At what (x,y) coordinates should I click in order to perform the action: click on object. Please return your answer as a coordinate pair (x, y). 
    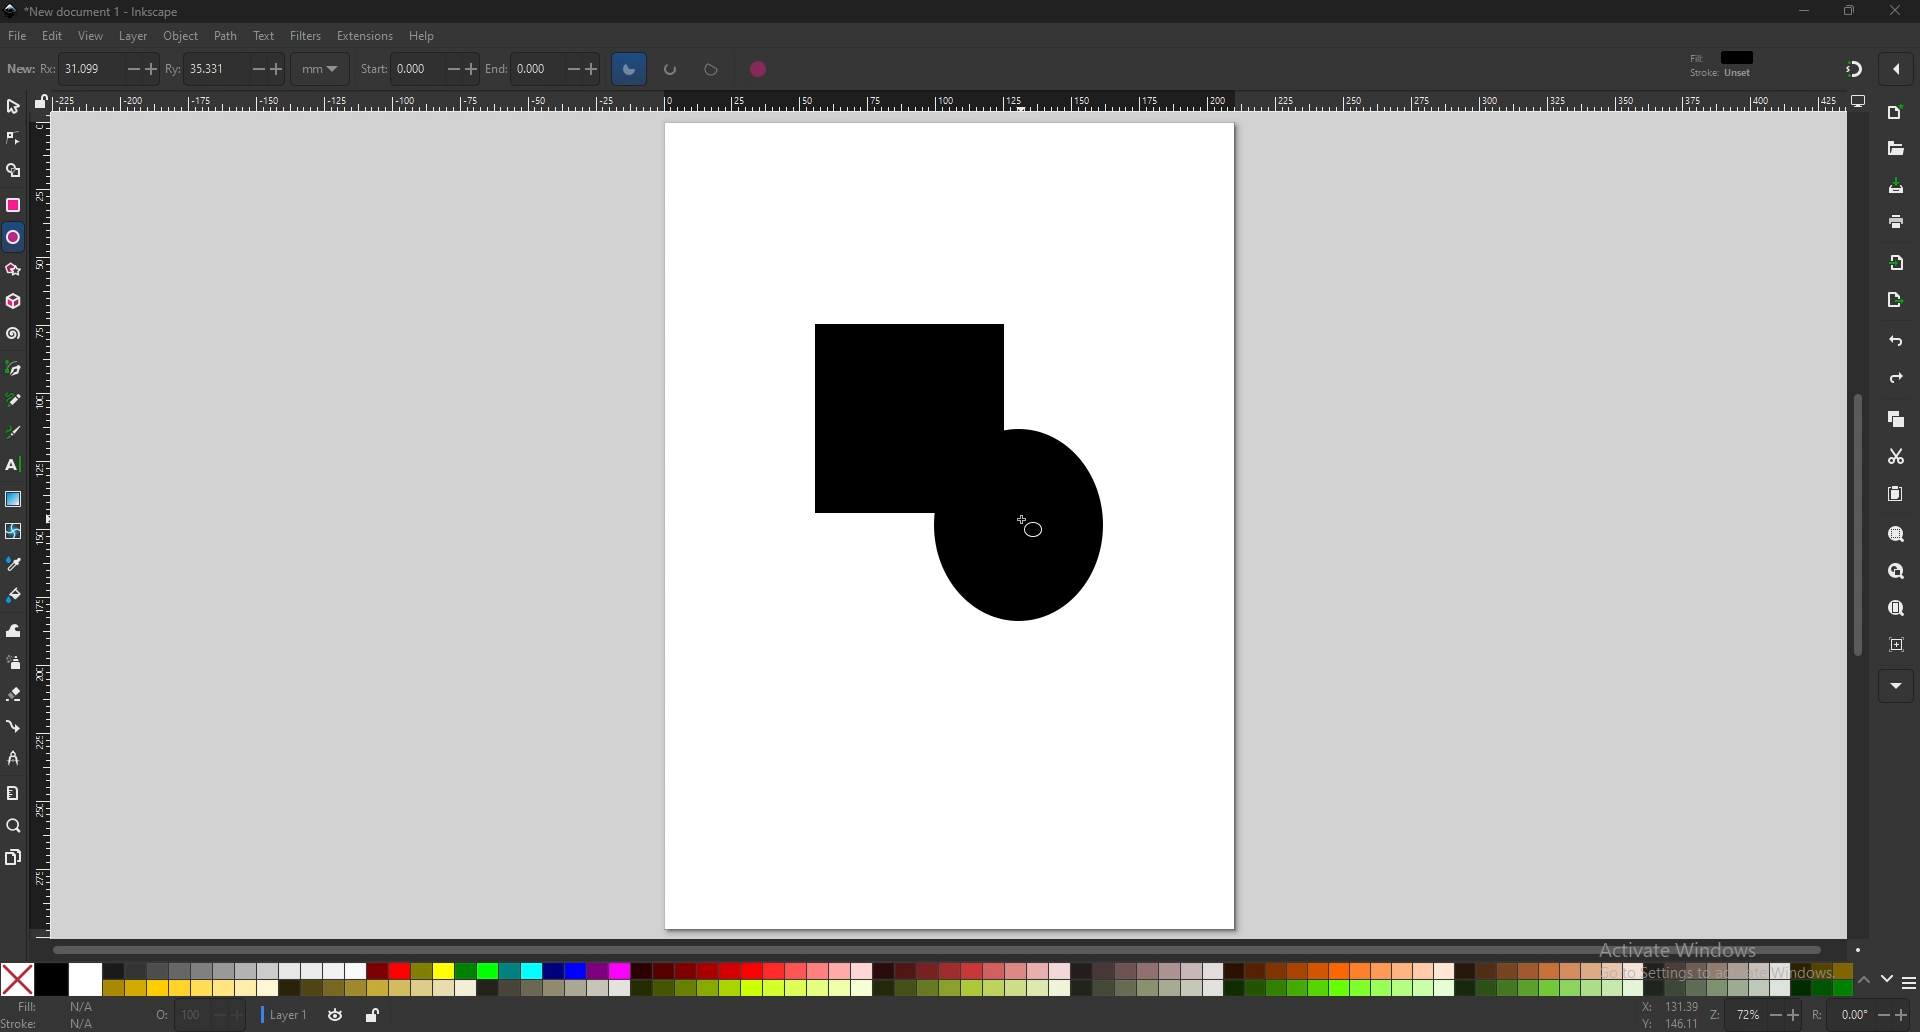
    Looking at the image, I should click on (181, 36).